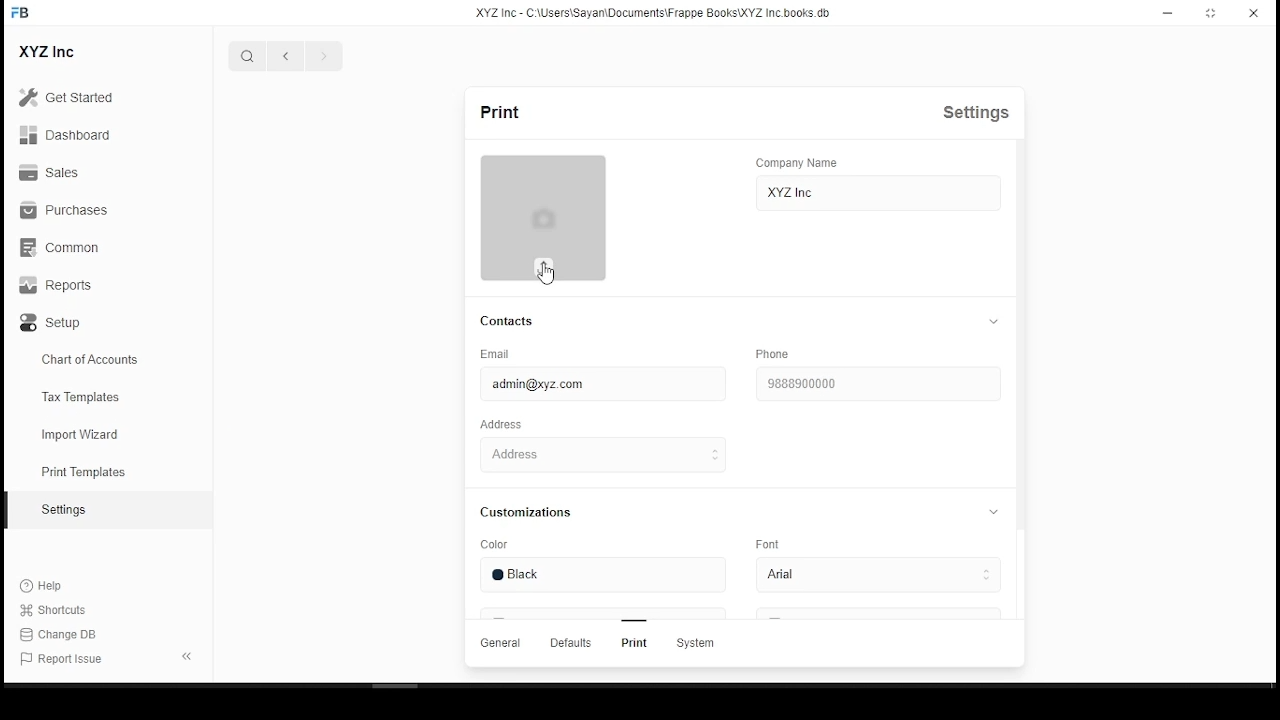  I want to click on System, so click(710, 643).